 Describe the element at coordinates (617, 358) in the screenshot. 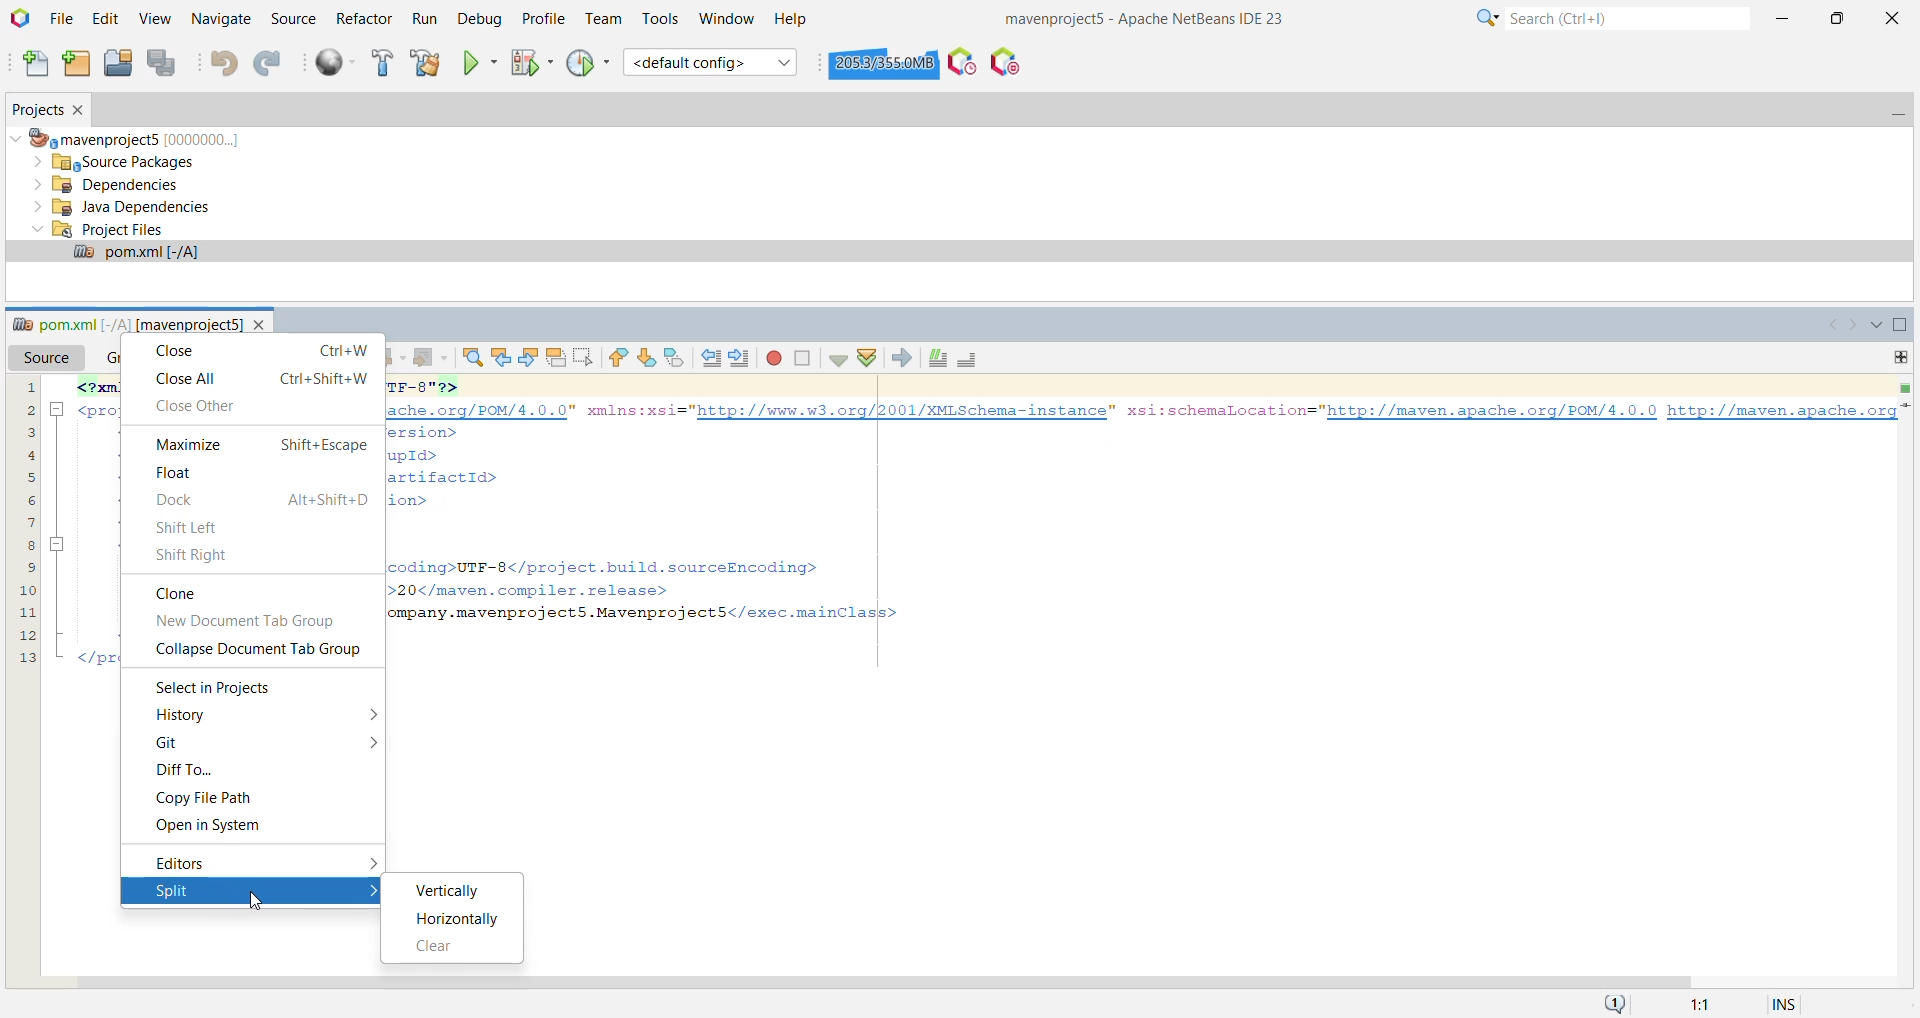

I see `Previous Bookmark` at that location.